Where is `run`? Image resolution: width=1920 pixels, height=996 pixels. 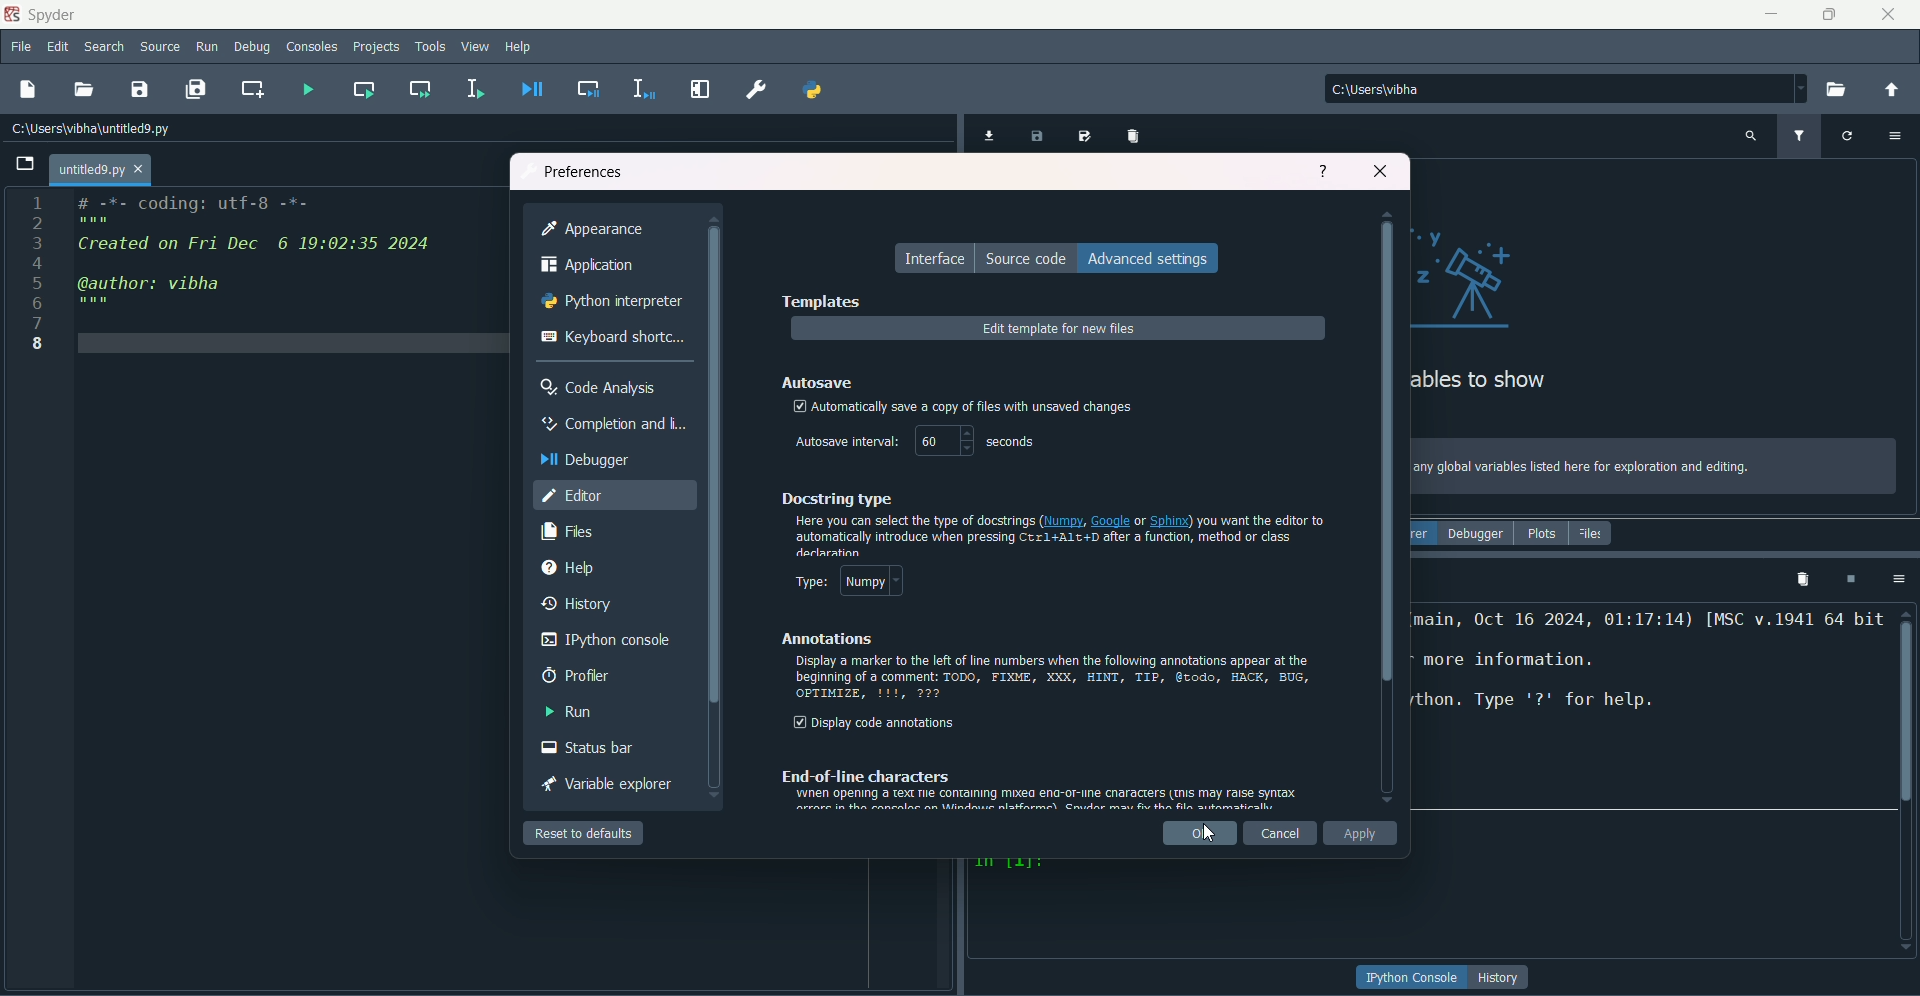
run is located at coordinates (208, 47).